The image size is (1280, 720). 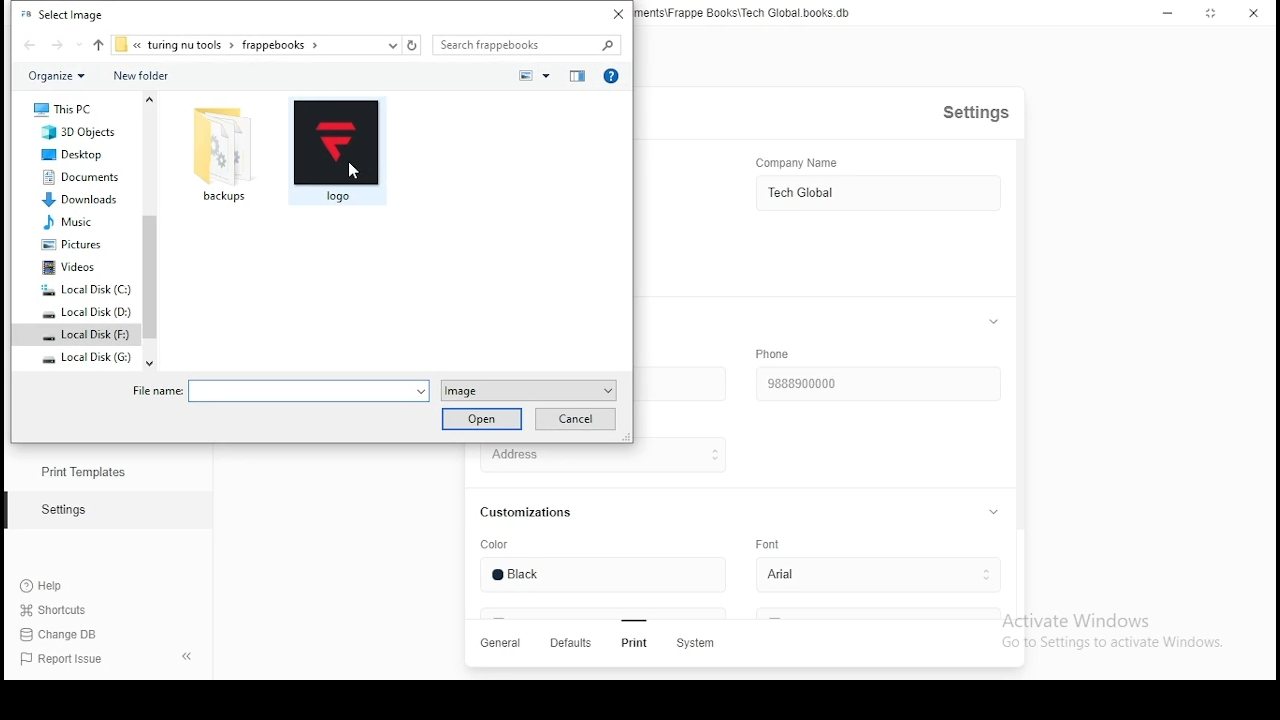 I want to click on help, so click(x=613, y=77).